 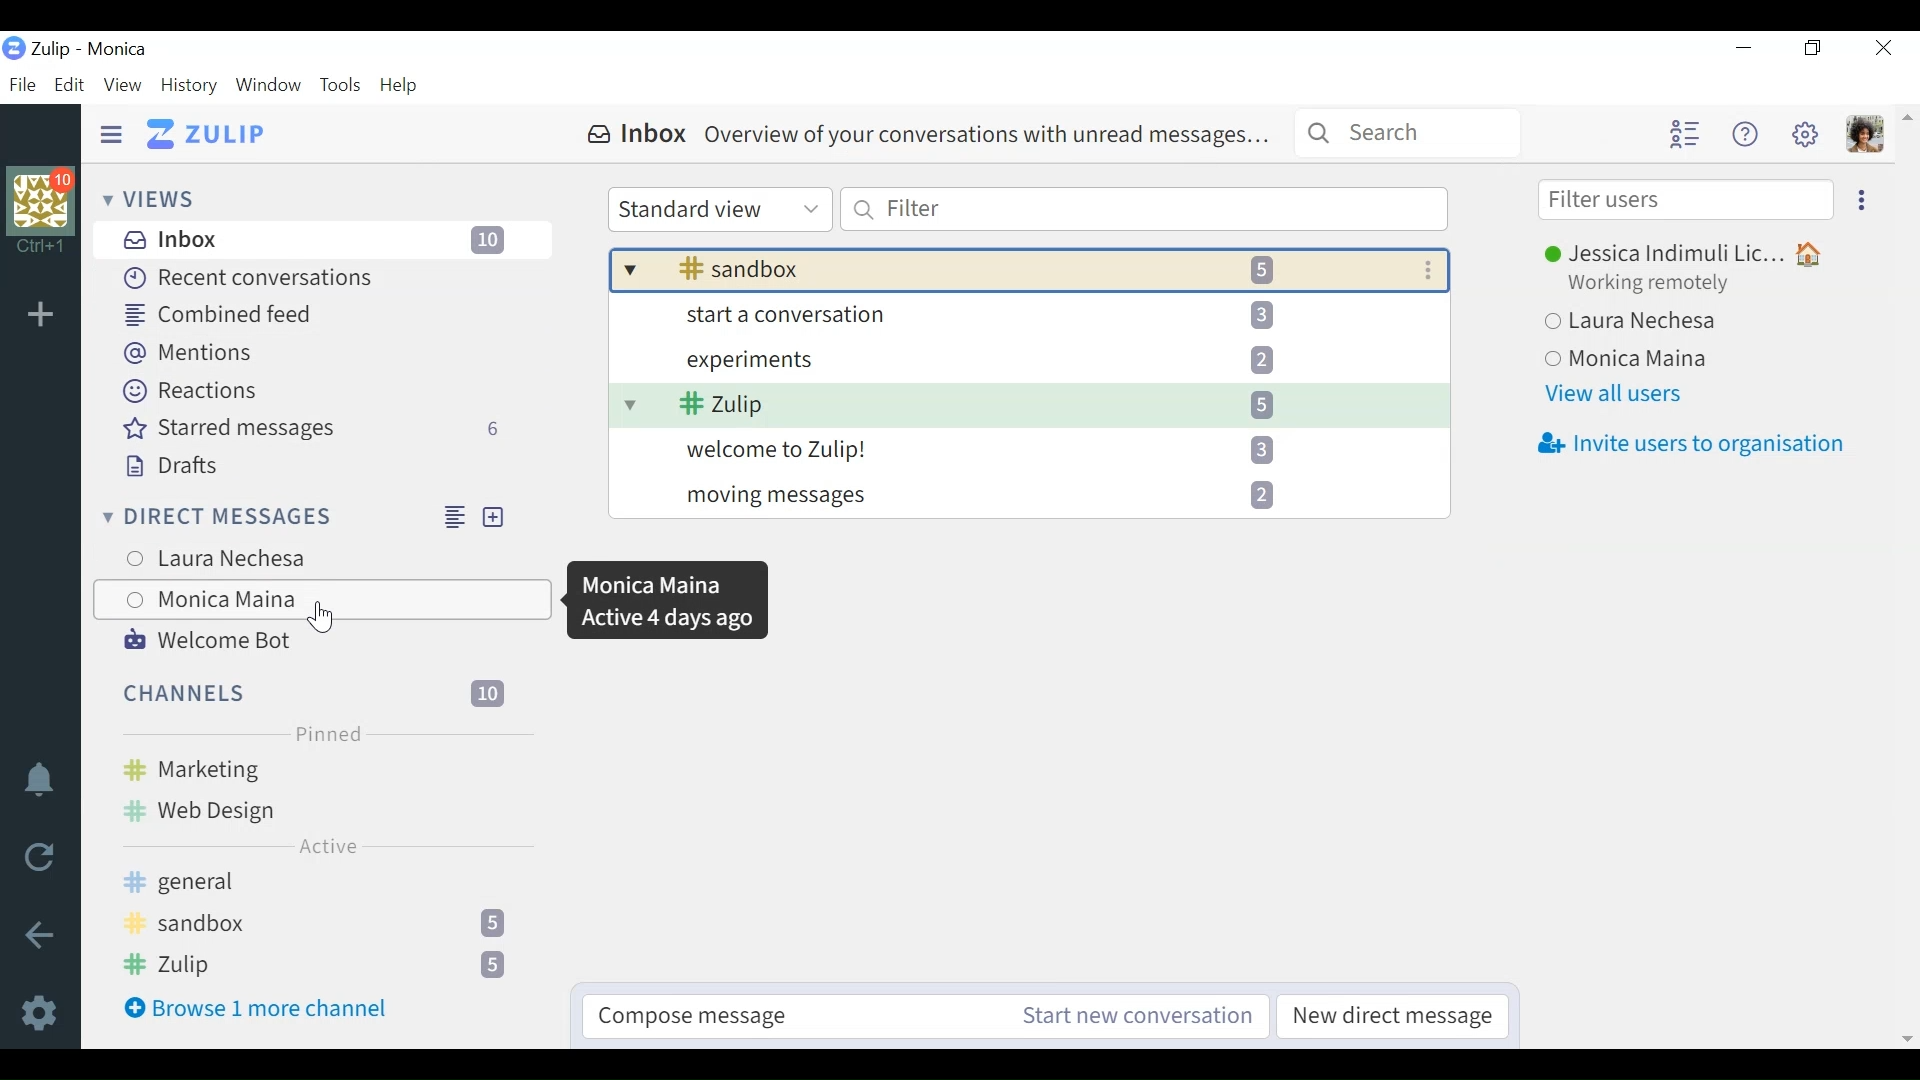 I want to click on Cursor, so click(x=323, y=620).